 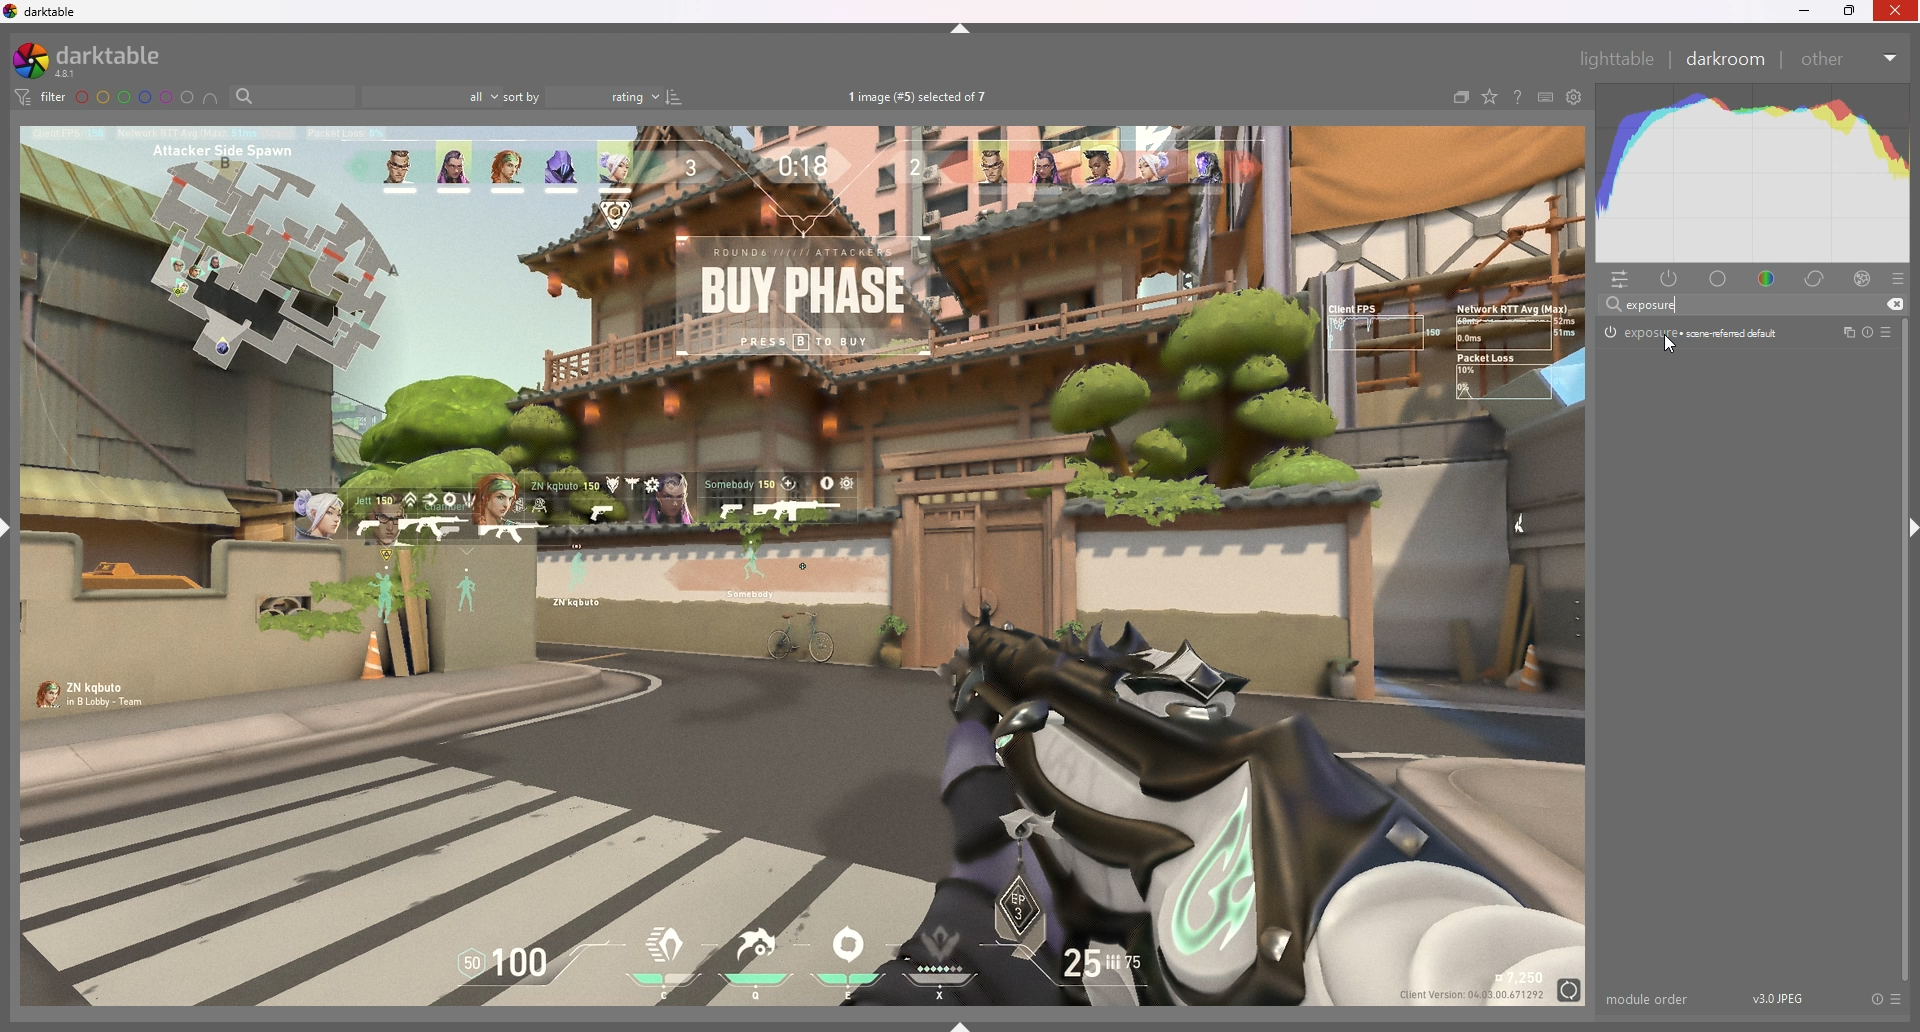 What do you see at coordinates (1692, 332) in the screenshot?
I see `exposure` at bounding box center [1692, 332].